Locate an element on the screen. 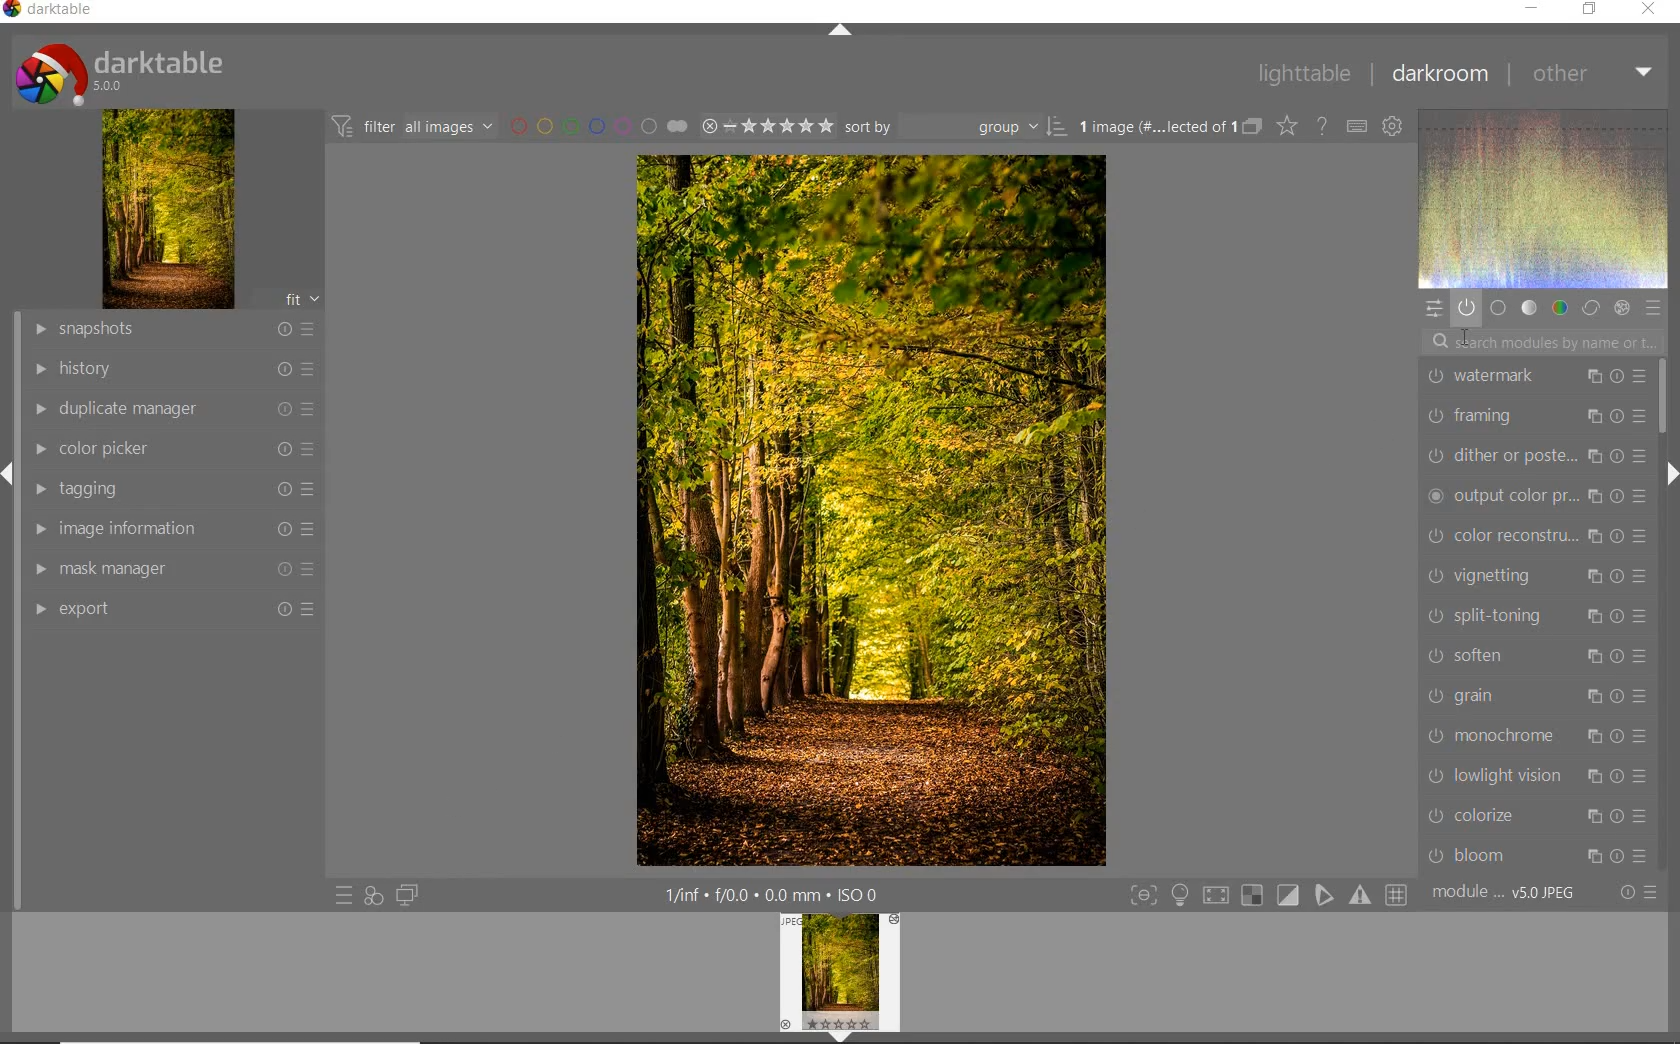  color  is located at coordinates (1558, 308).